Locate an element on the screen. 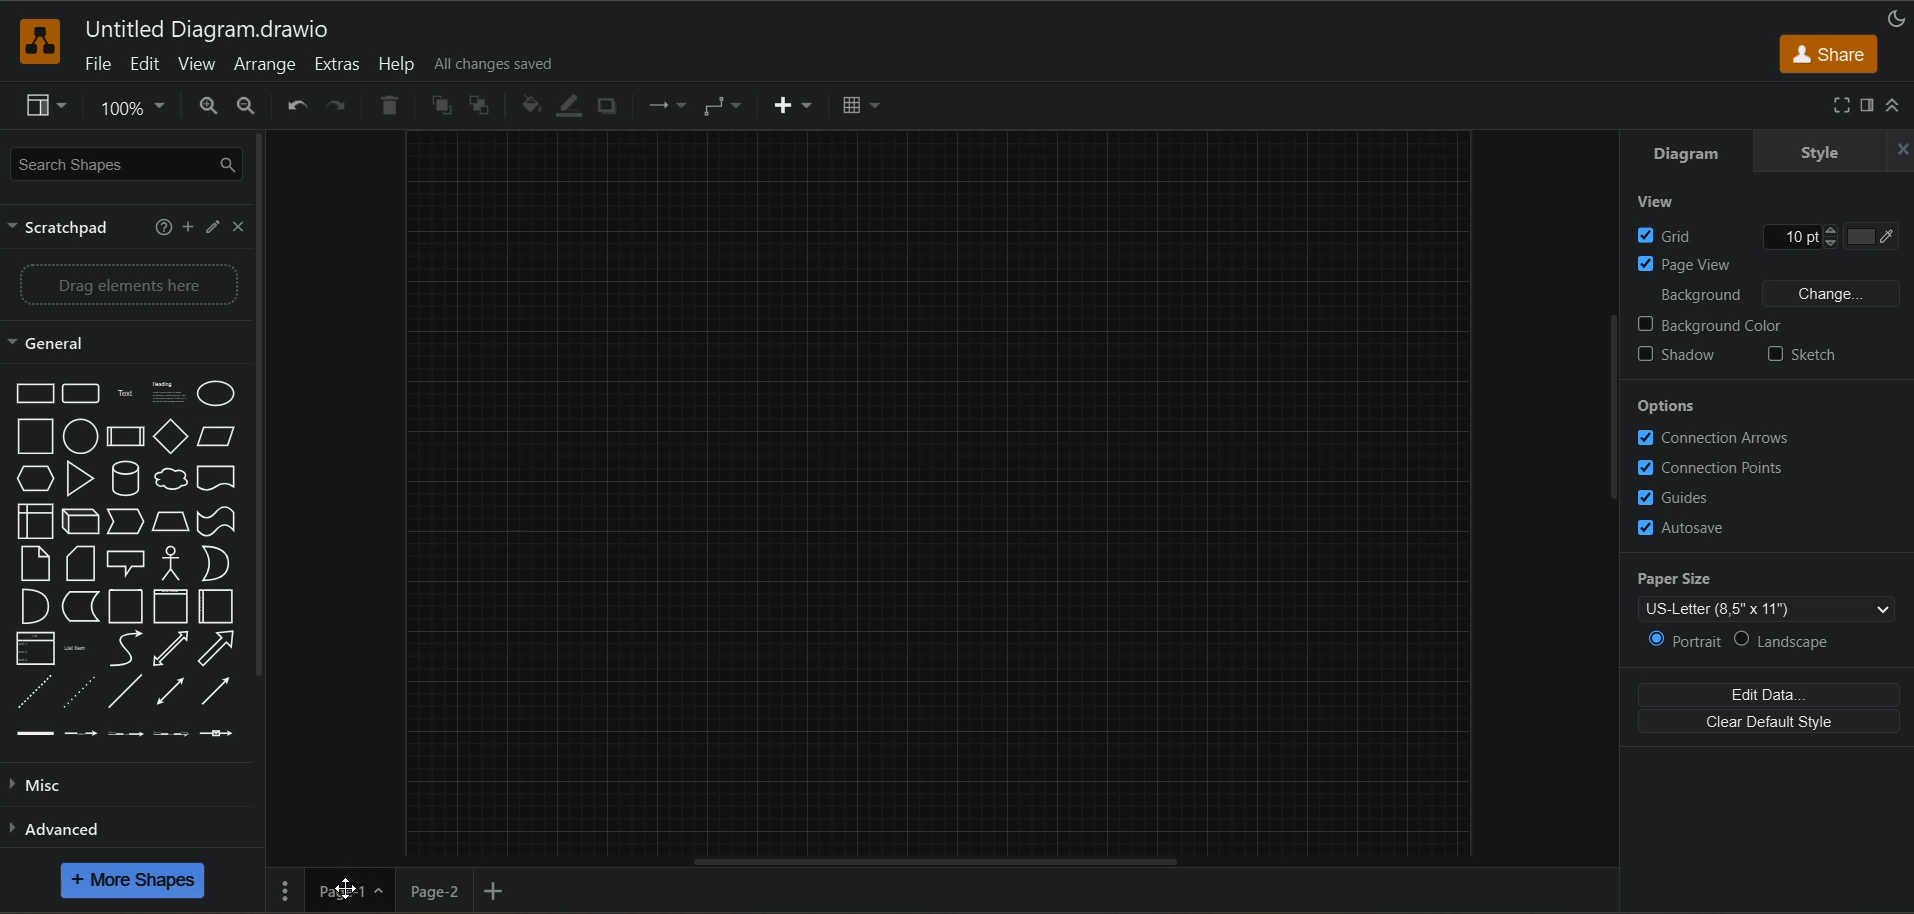  page 1 is located at coordinates (345, 891).